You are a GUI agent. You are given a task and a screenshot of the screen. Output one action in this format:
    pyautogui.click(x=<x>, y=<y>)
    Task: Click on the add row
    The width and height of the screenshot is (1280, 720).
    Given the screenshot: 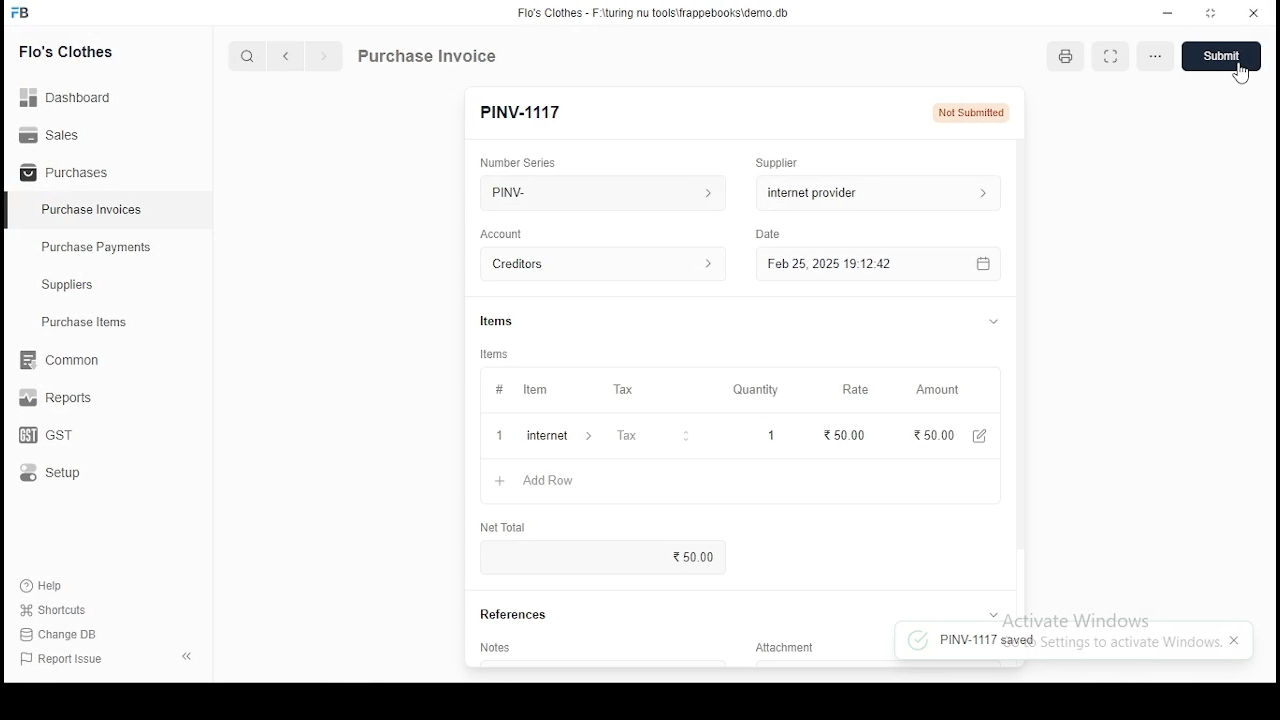 What is the action you would take?
    pyautogui.click(x=541, y=481)
    